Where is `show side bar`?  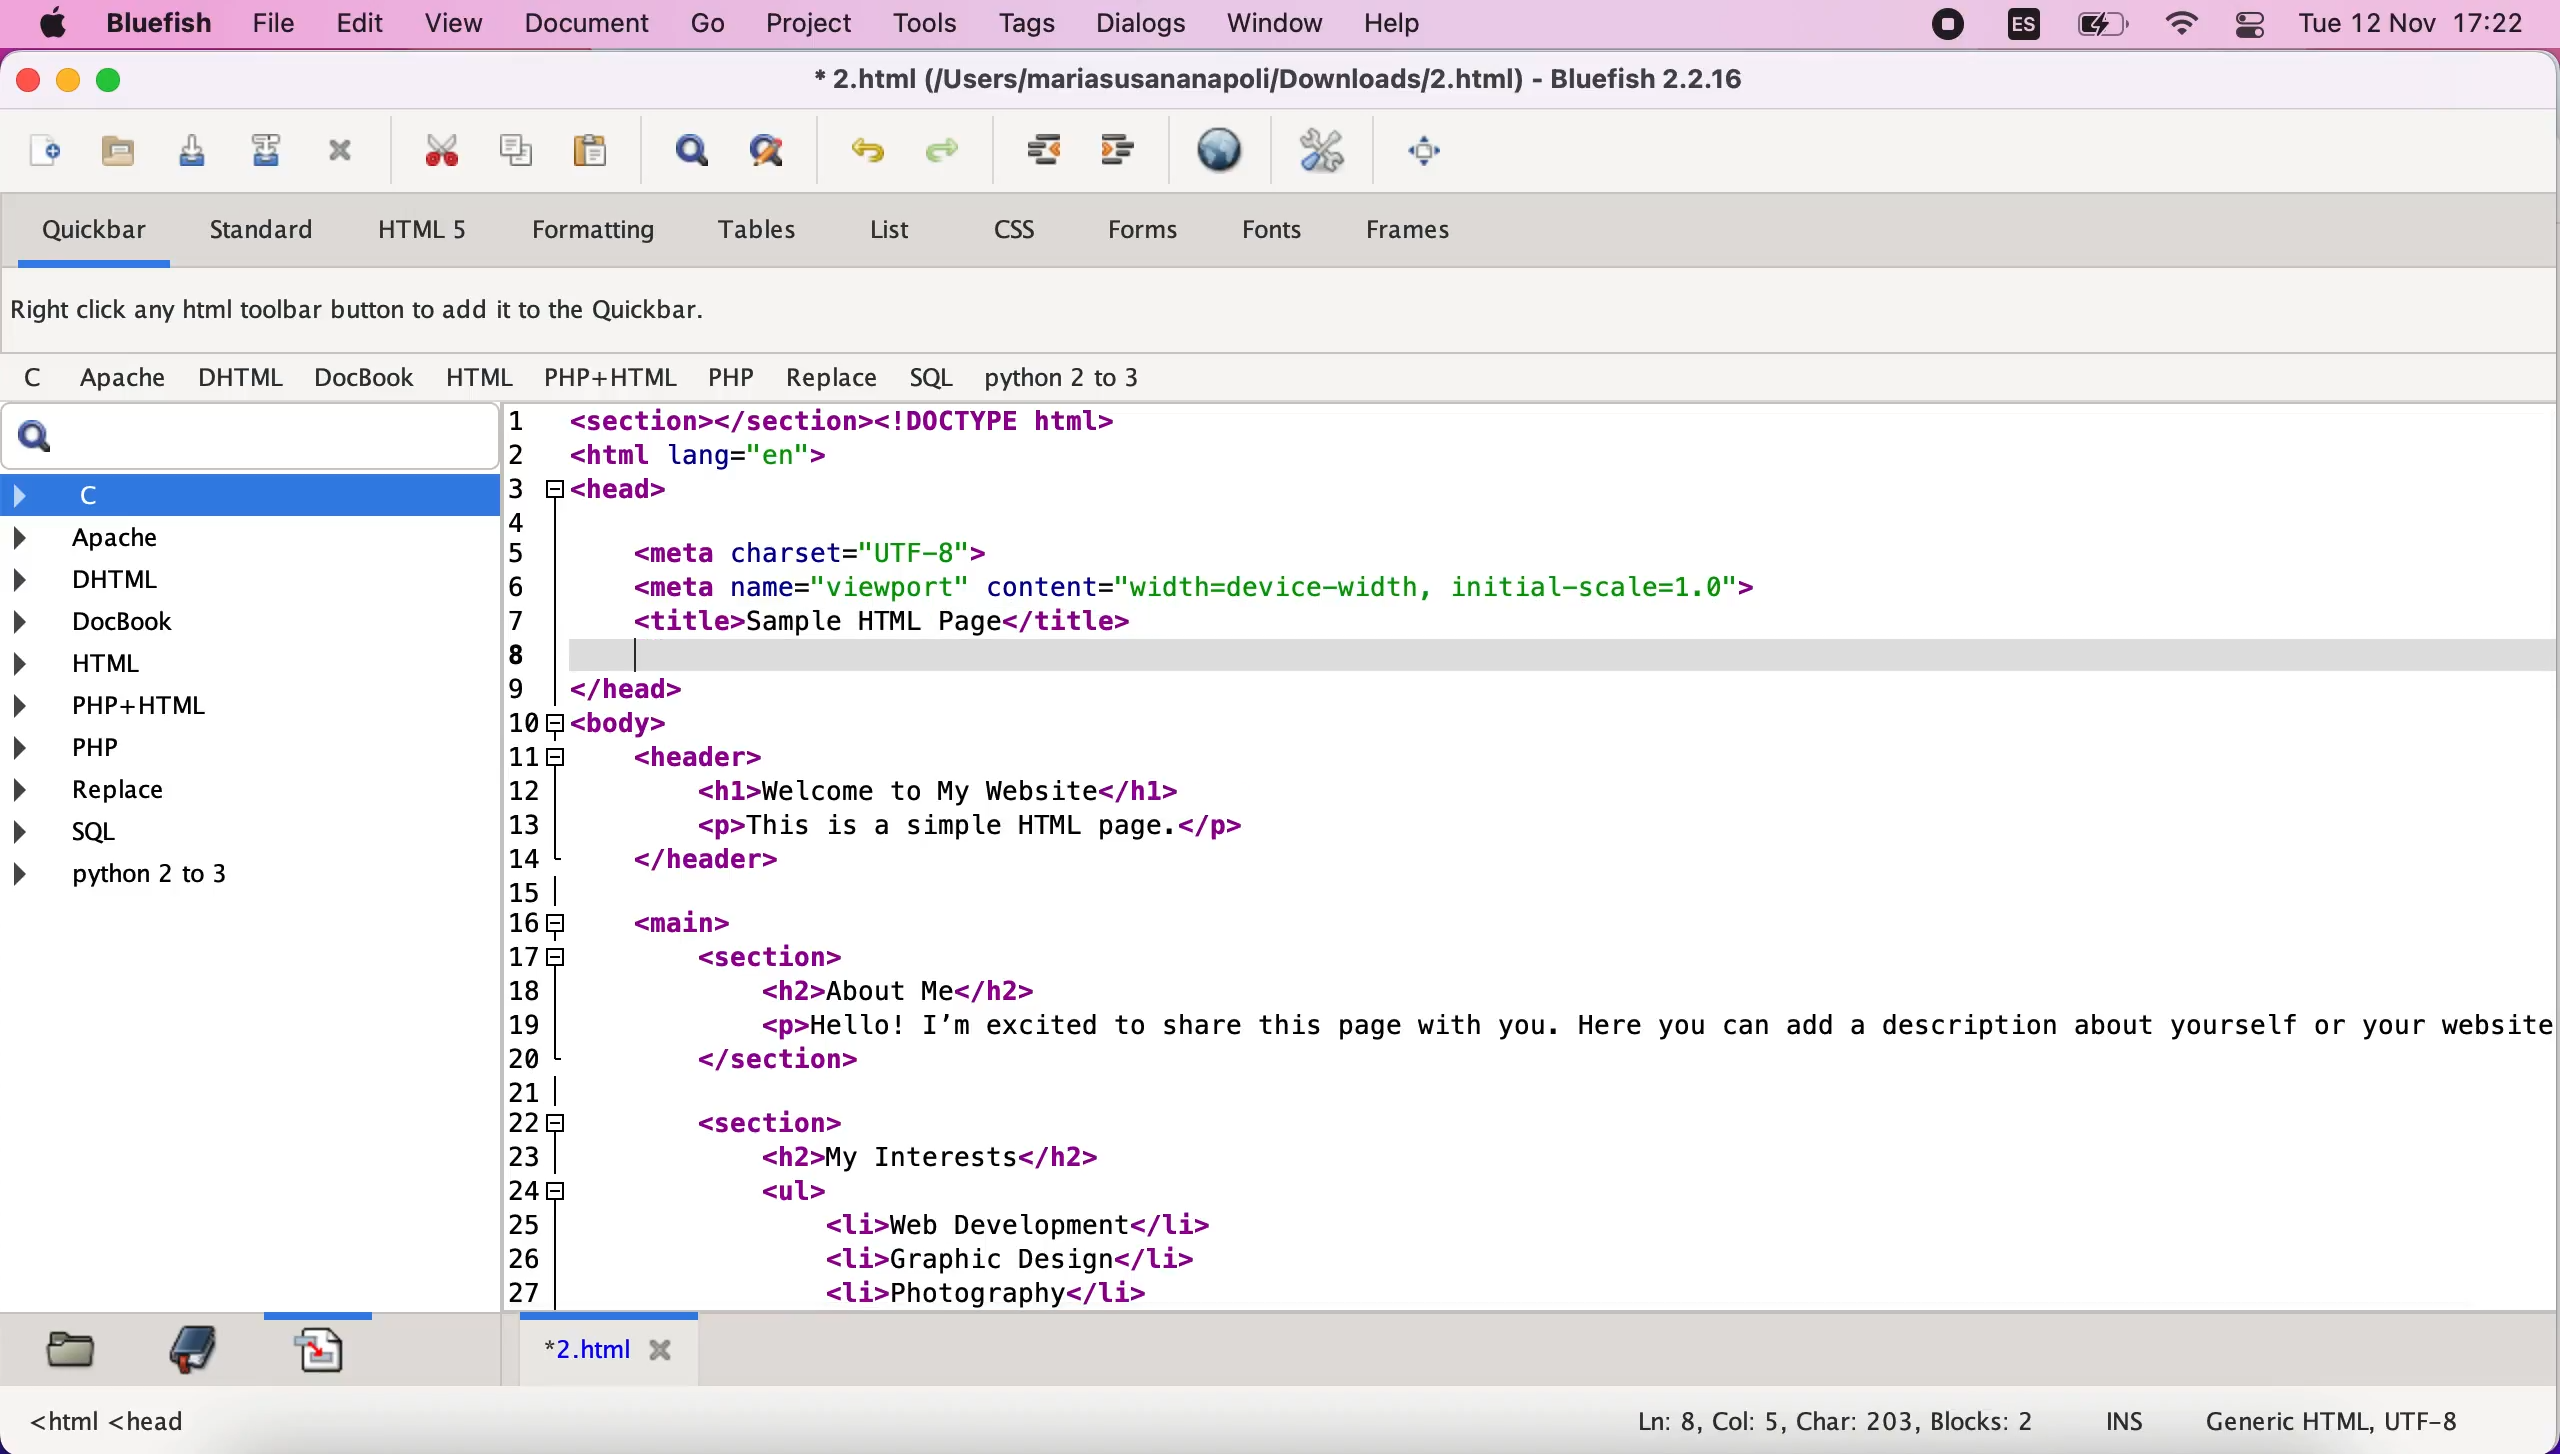 show side bar is located at coordinates (690, 151).